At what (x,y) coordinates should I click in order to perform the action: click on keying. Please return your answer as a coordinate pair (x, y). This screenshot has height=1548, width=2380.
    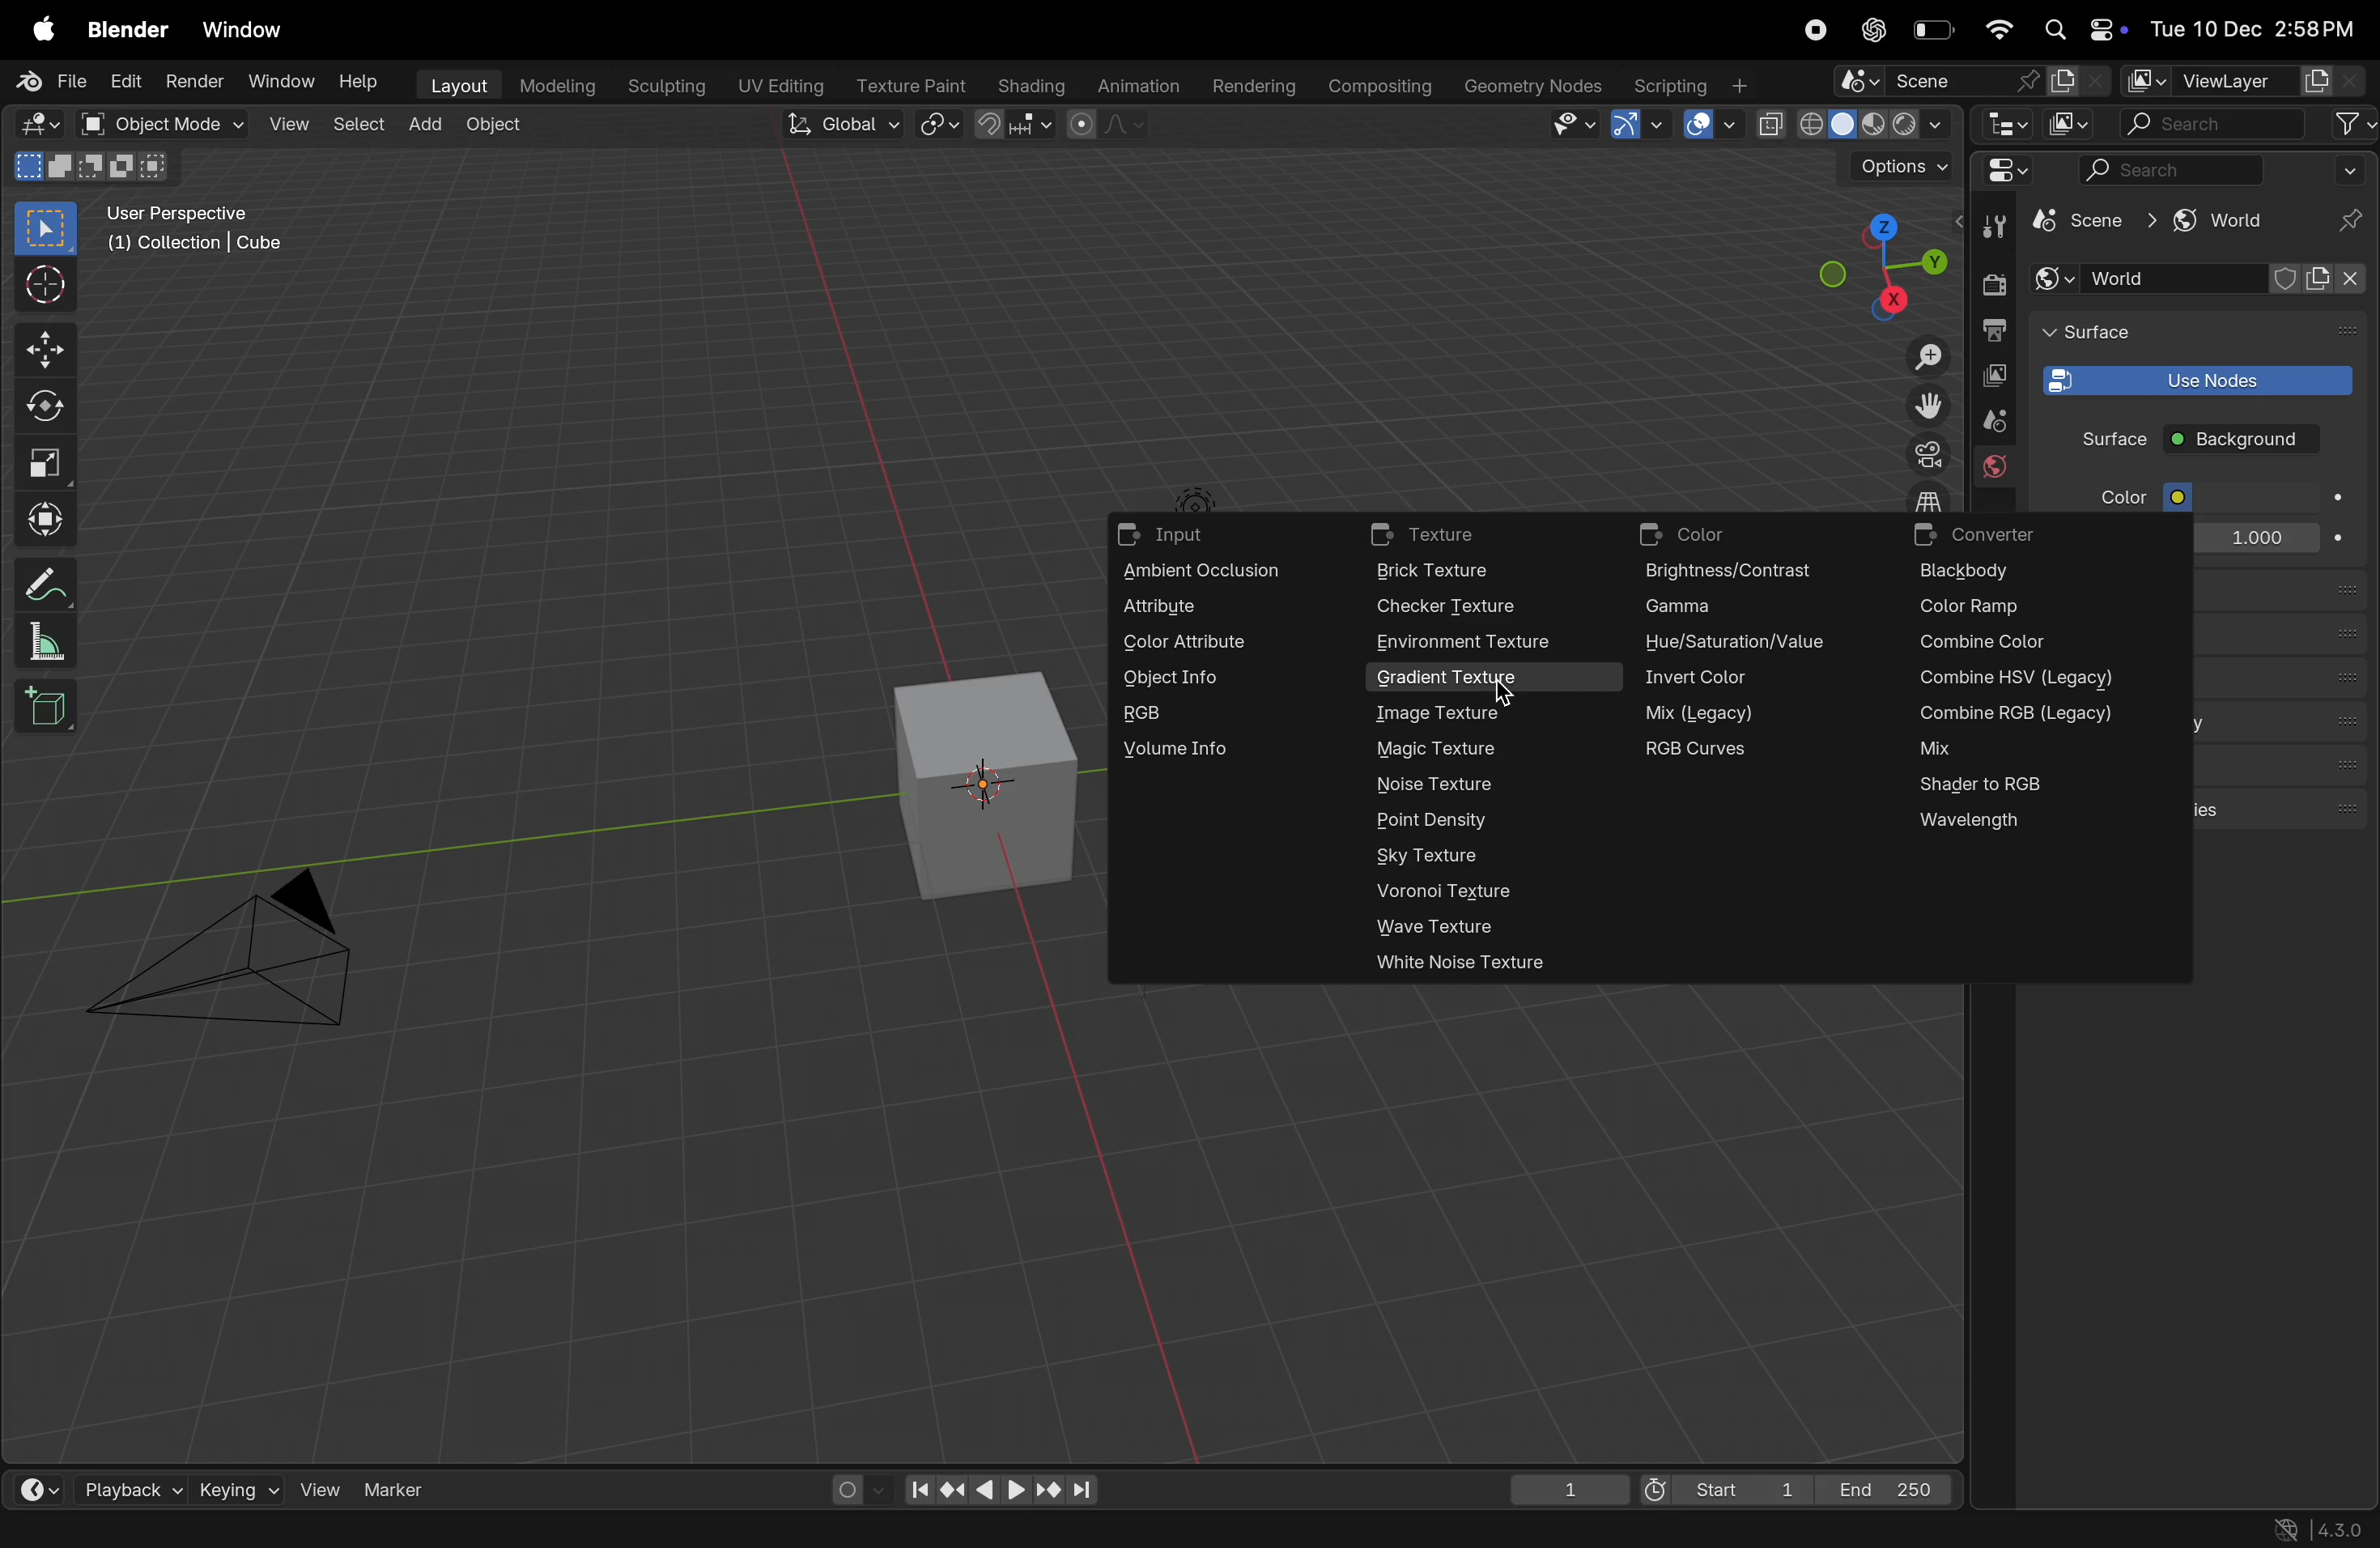
    Looking at the image, I should click on (236, 1486).